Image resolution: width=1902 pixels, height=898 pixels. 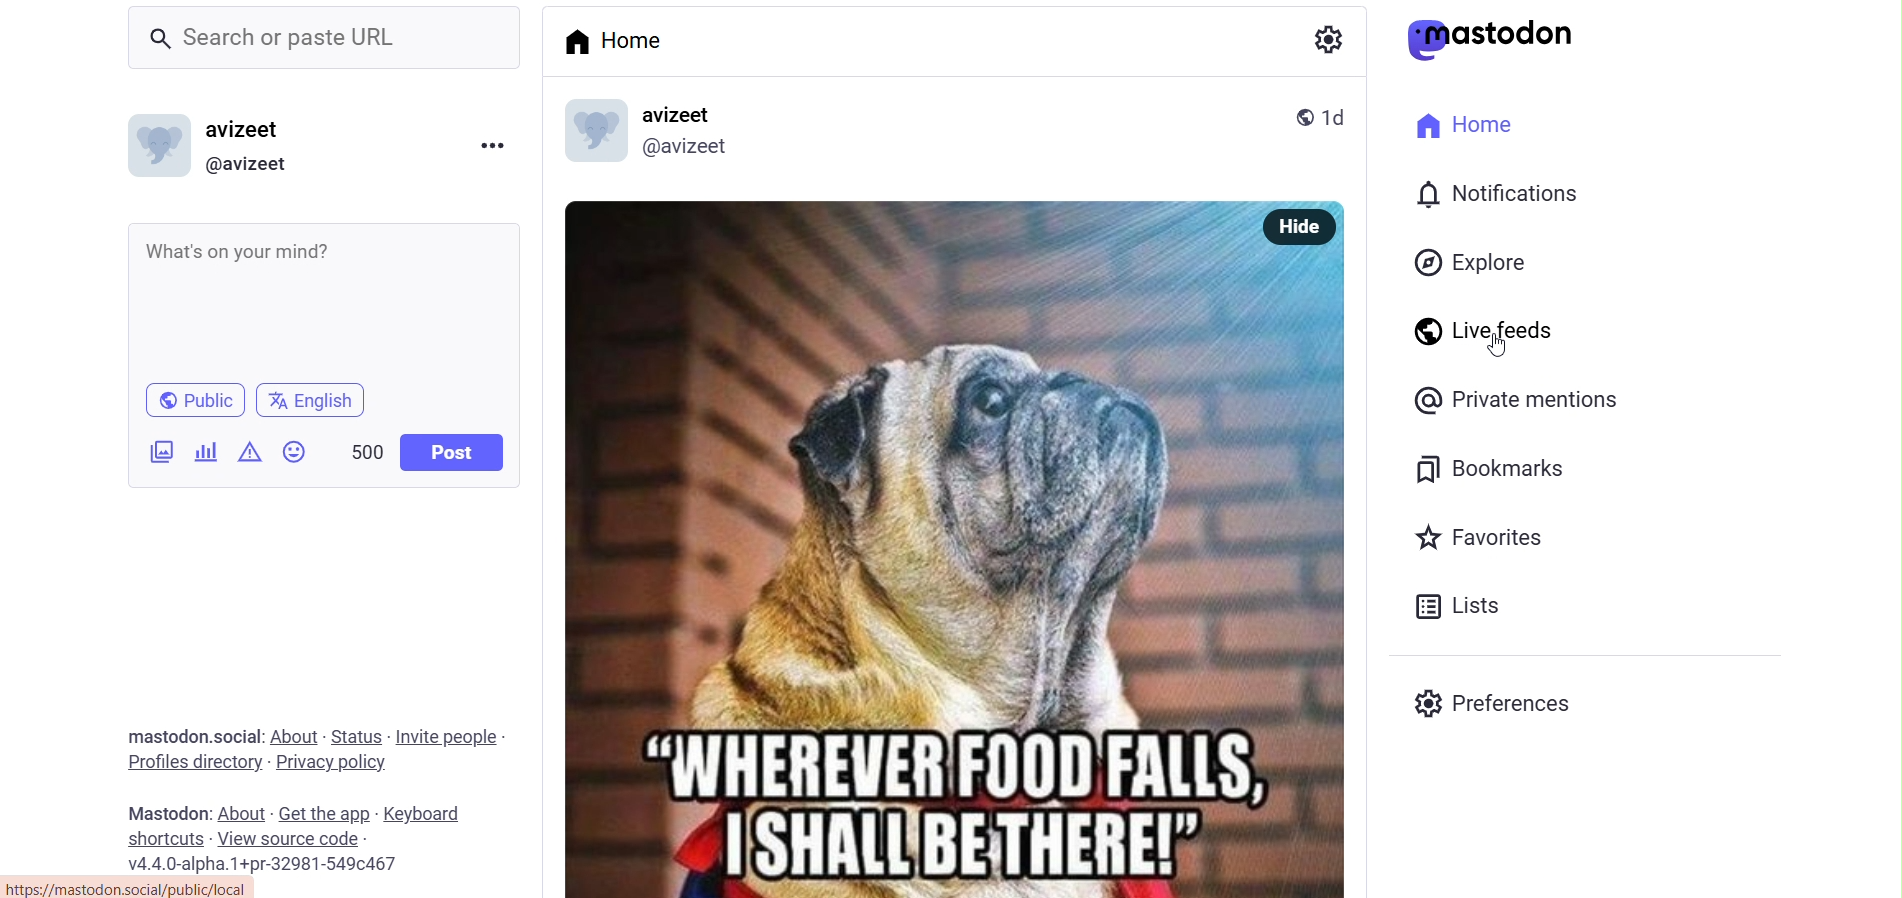 I want to click on status, so click(x=354, y=734).